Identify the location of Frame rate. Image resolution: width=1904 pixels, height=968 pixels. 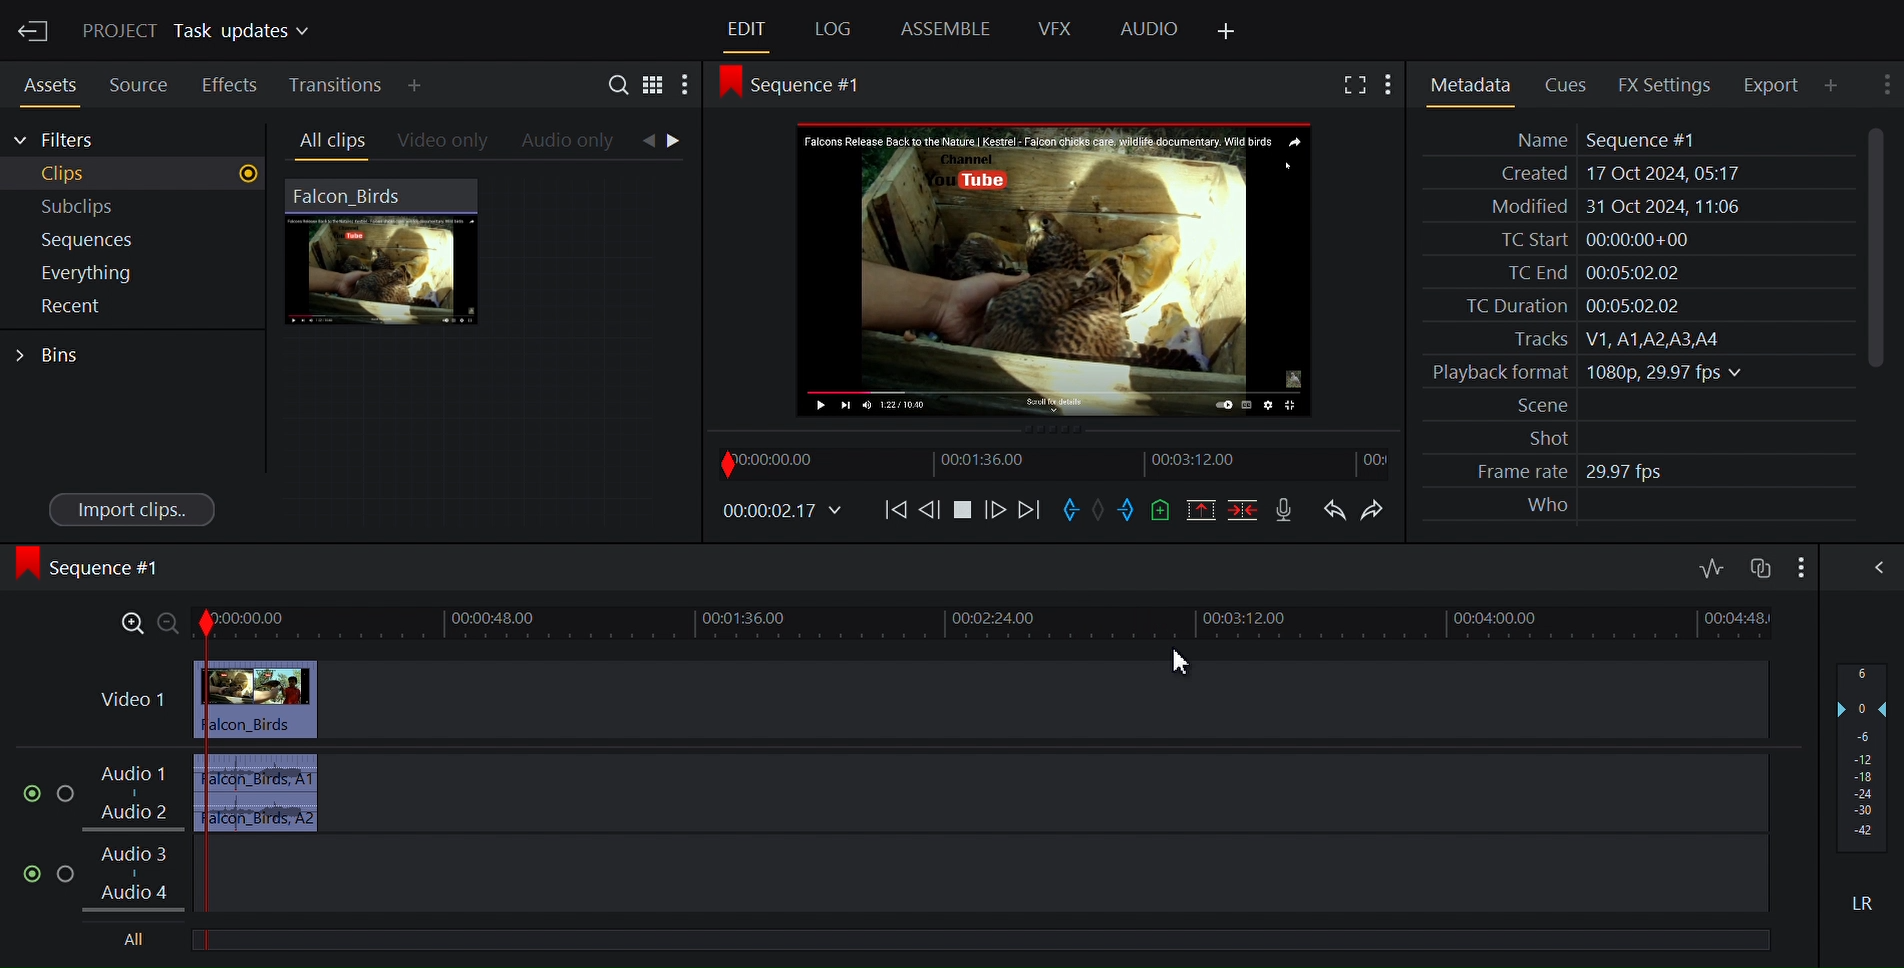
(1511, 472).